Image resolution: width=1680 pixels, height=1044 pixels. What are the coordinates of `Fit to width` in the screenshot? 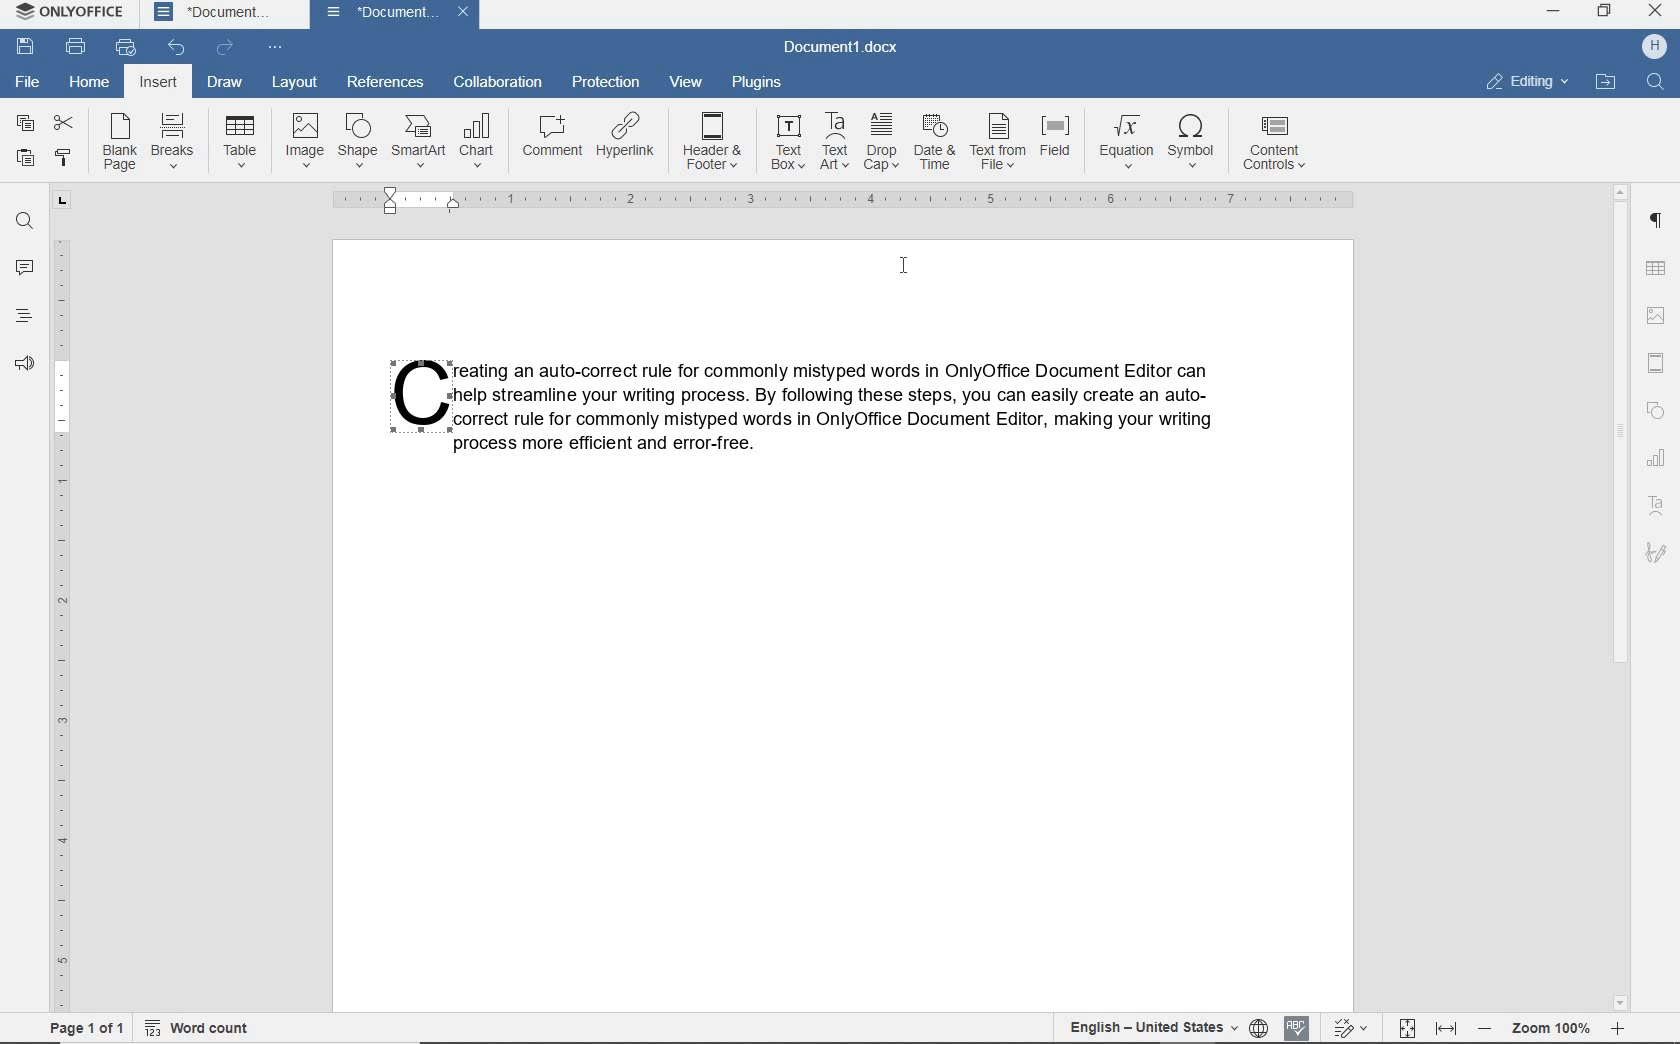 It's located at (1444, 1026).